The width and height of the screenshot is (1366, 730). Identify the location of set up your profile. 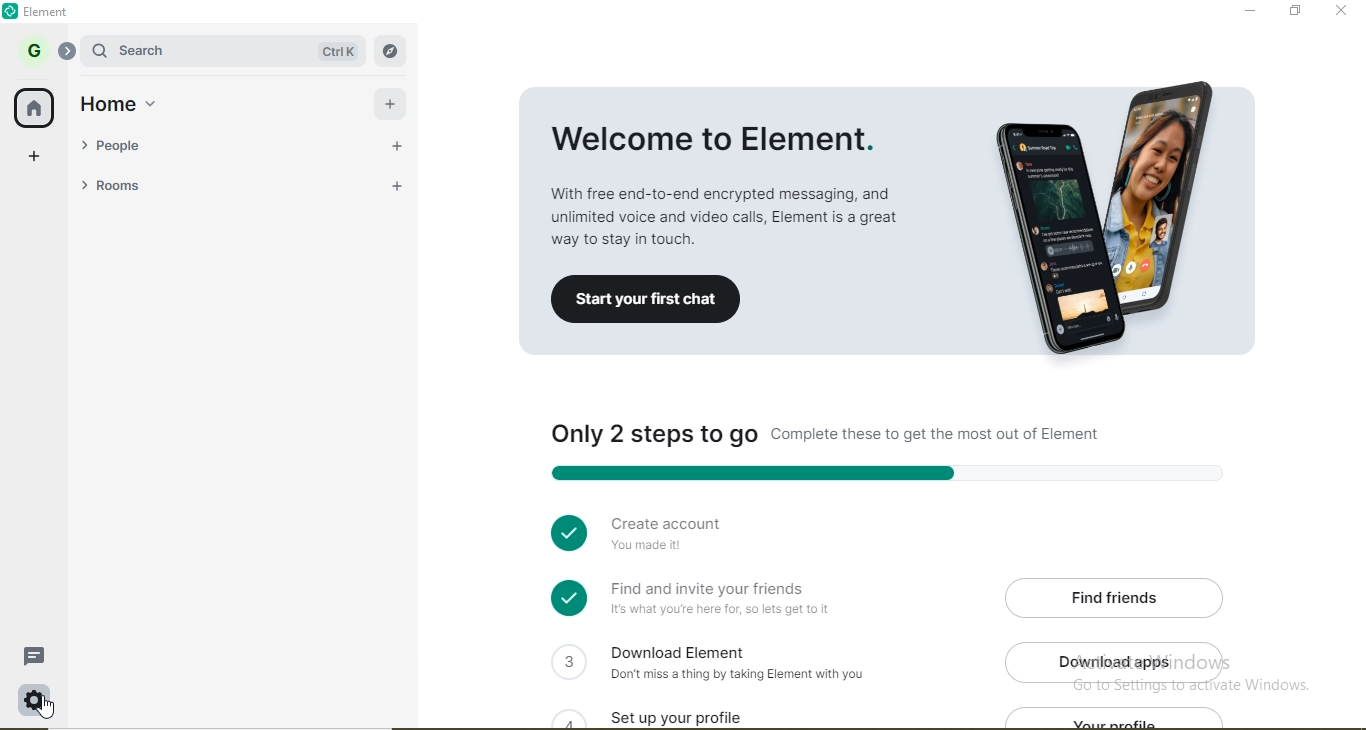
(701, 714).